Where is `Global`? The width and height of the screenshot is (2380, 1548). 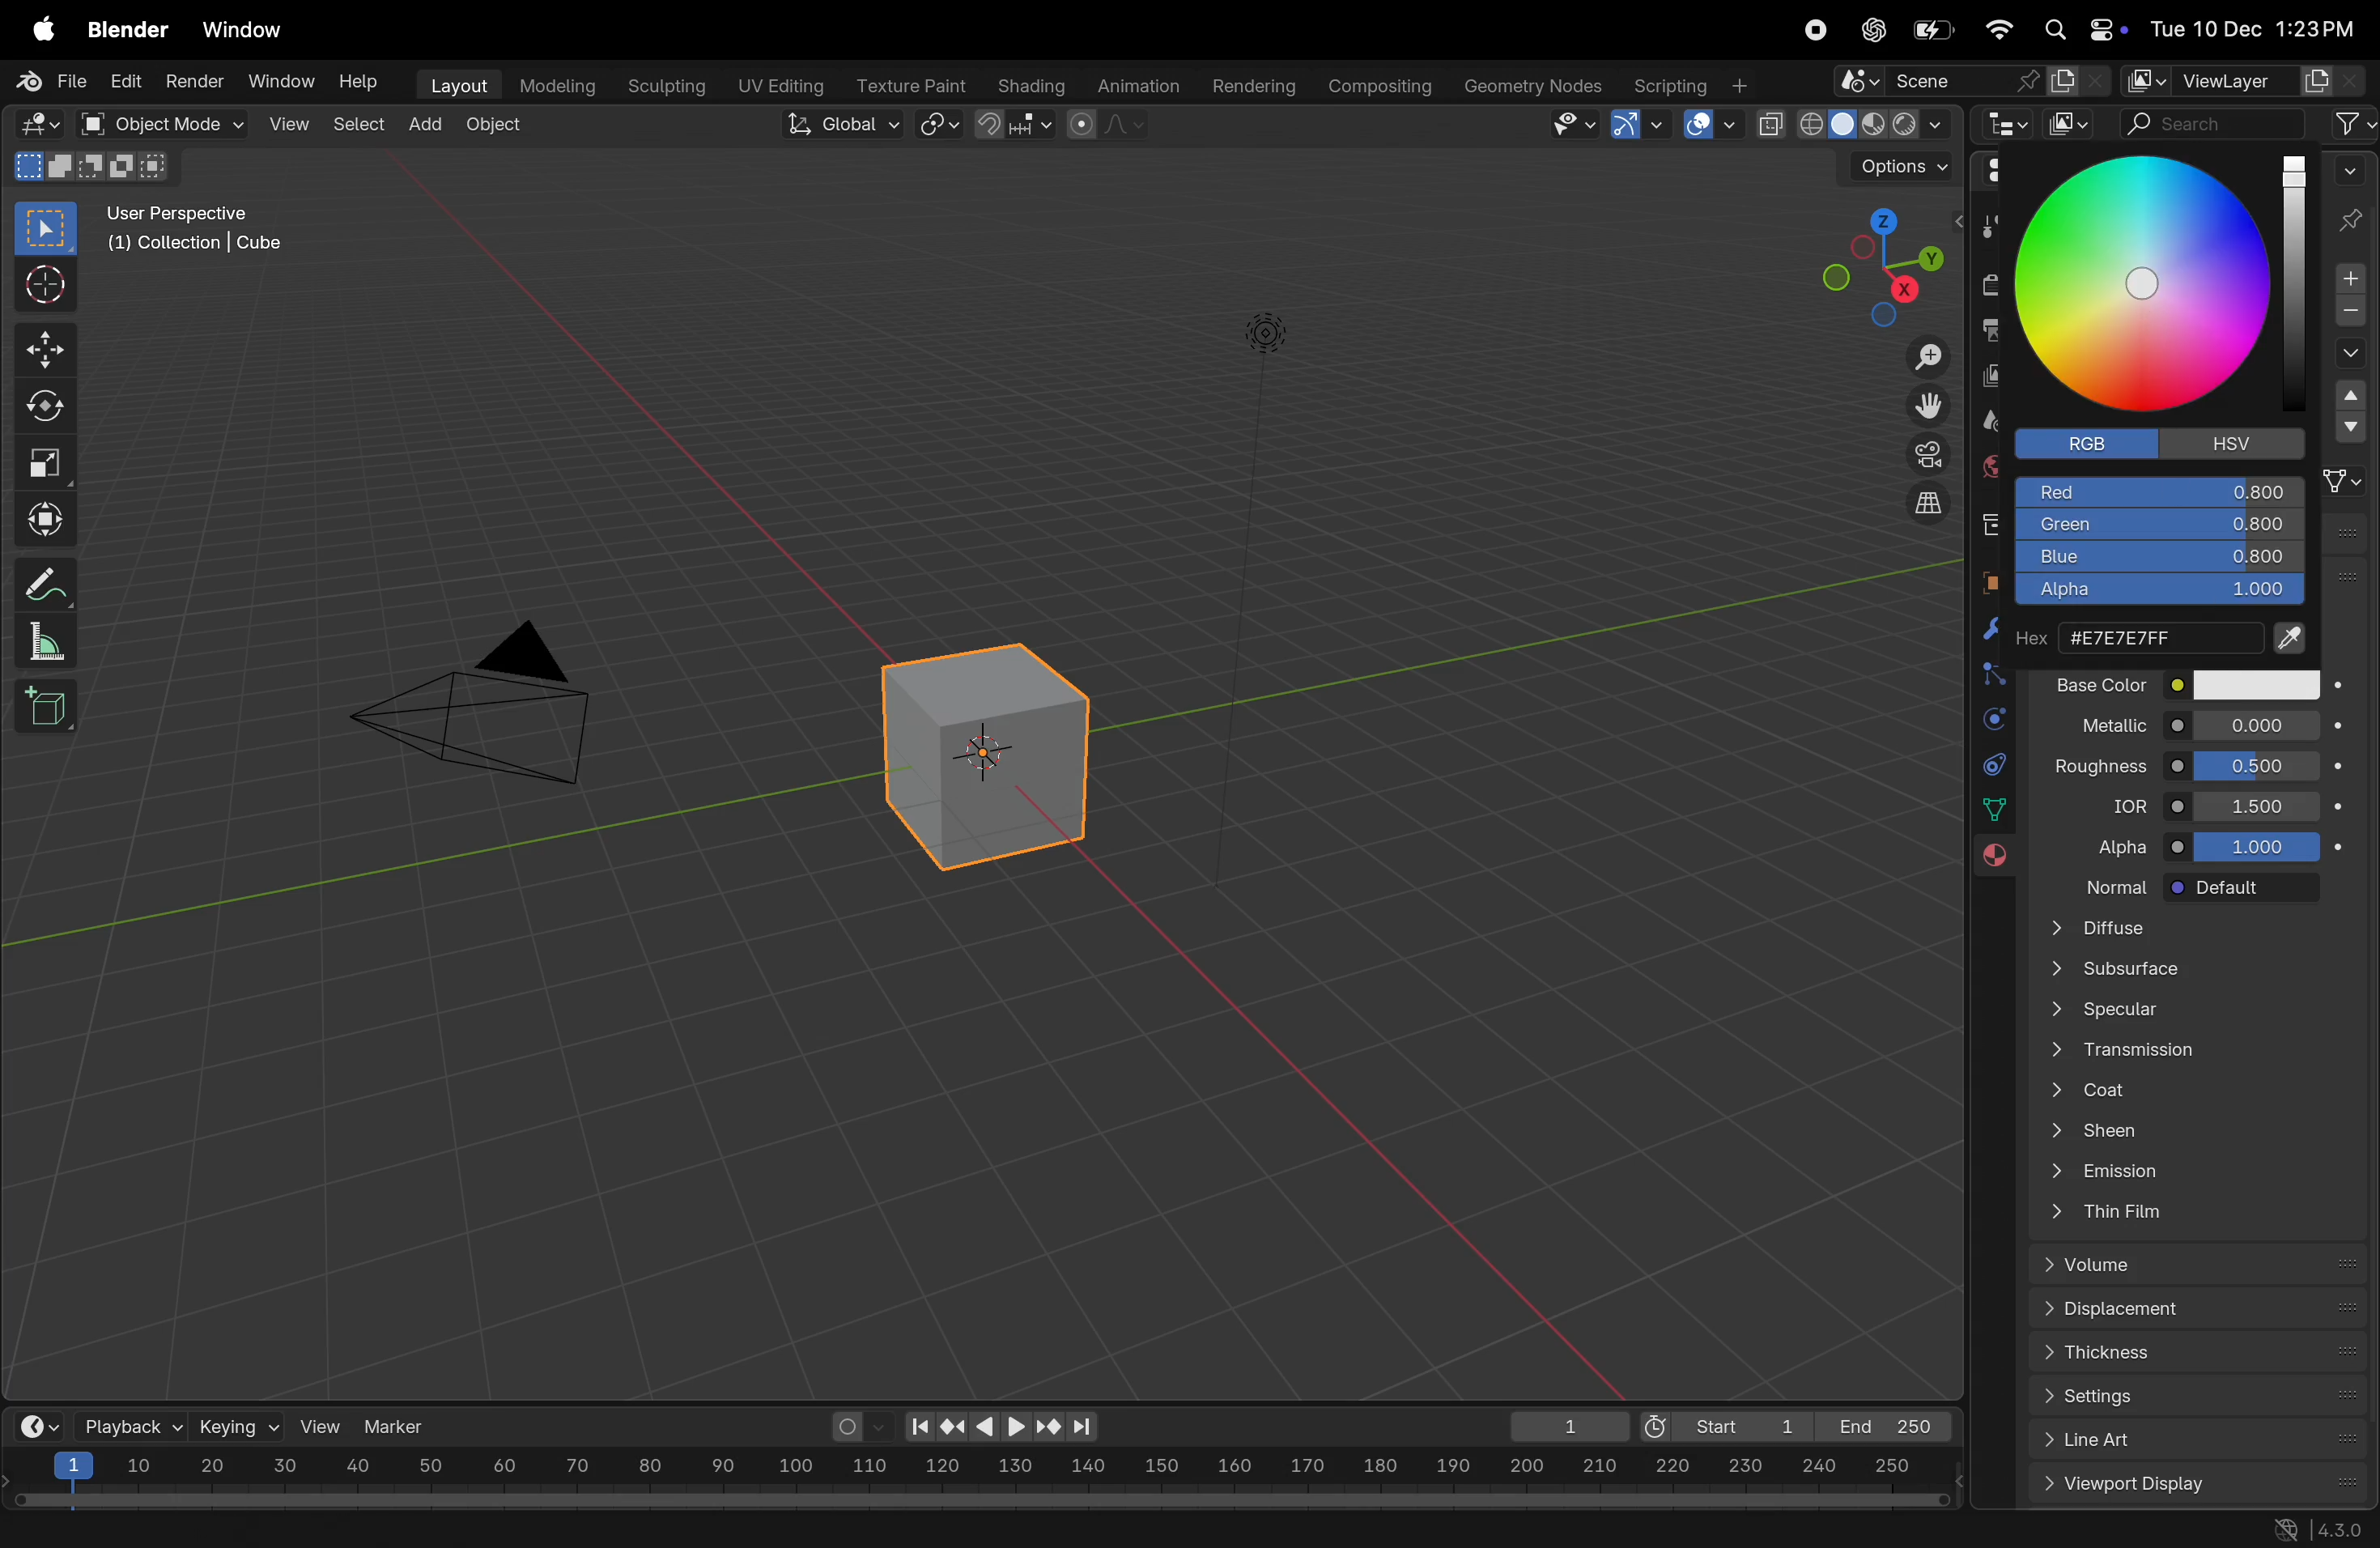 Global is located at coordinates (836, 124).